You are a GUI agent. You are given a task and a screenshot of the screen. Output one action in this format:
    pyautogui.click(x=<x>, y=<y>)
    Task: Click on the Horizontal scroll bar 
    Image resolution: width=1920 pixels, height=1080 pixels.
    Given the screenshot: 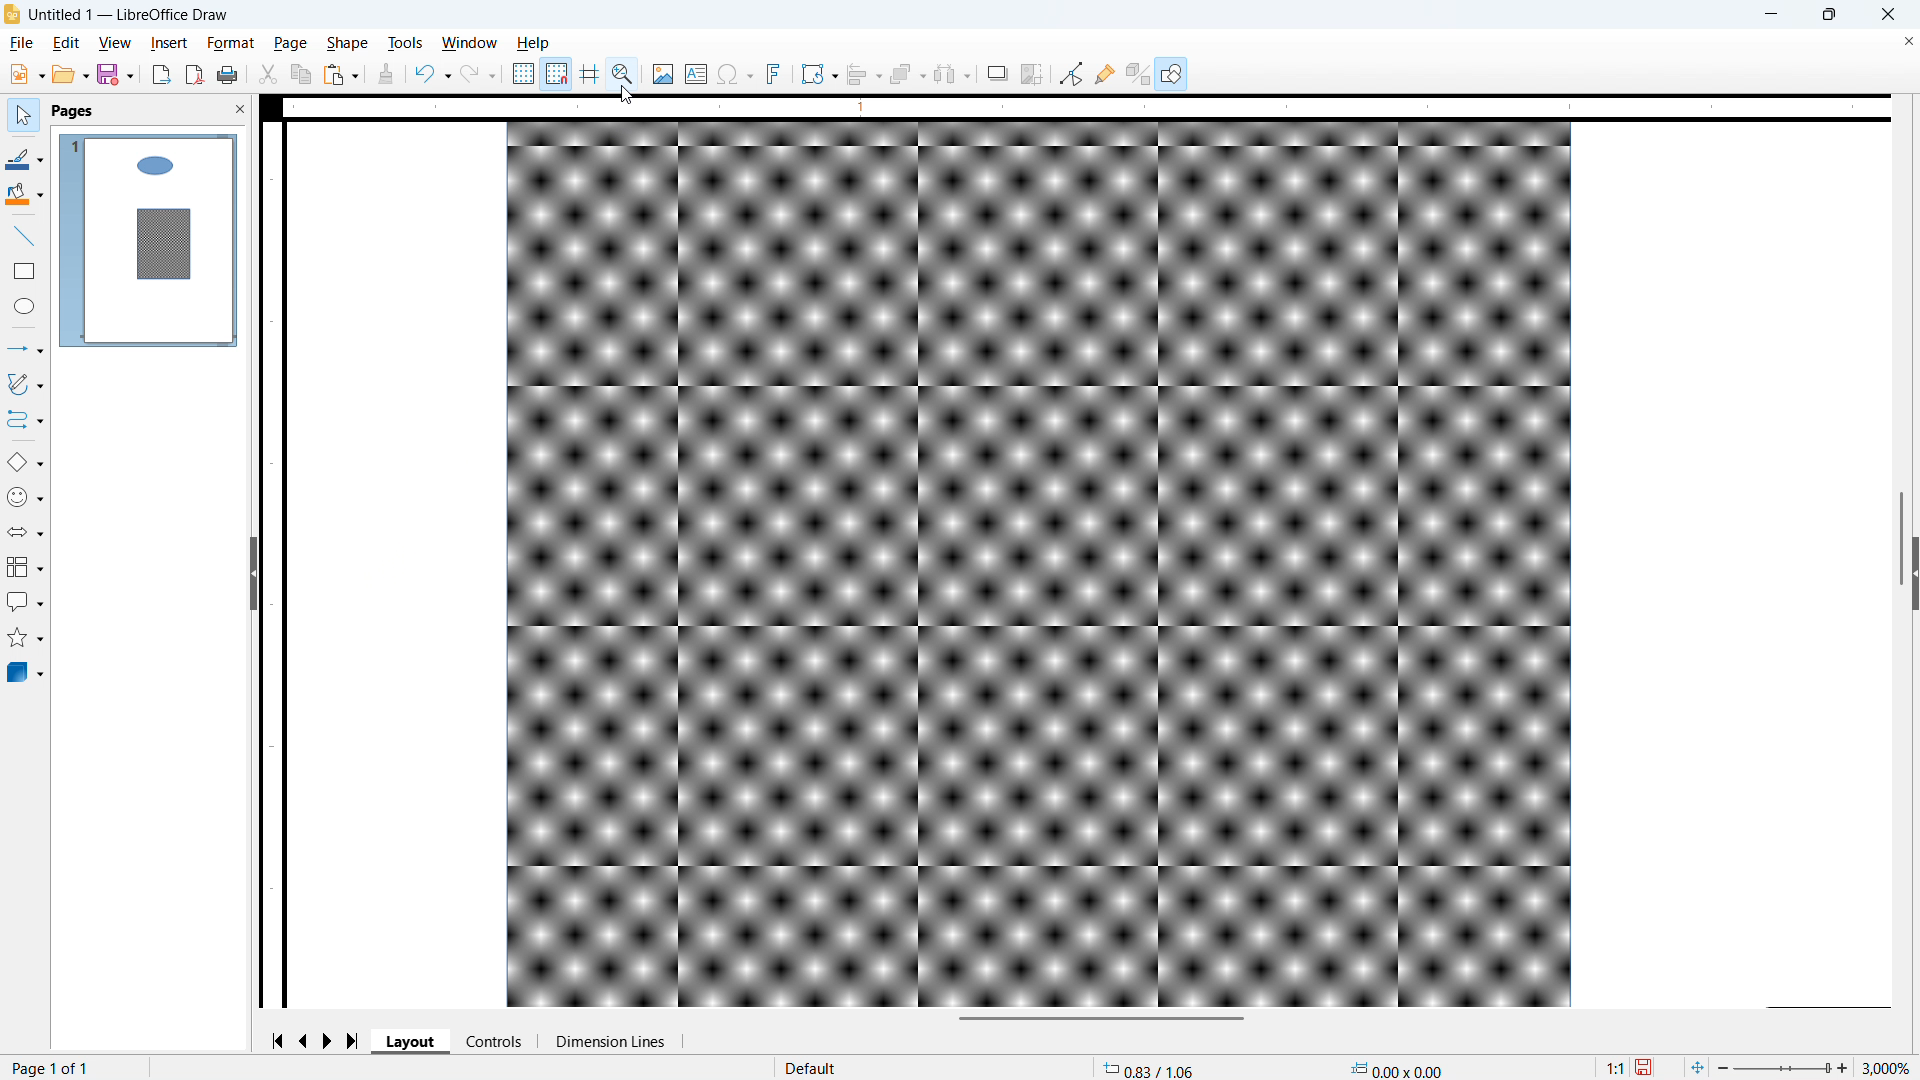 What is the action you would take?
    pyautogui.click(x=1100, y=1019)
    